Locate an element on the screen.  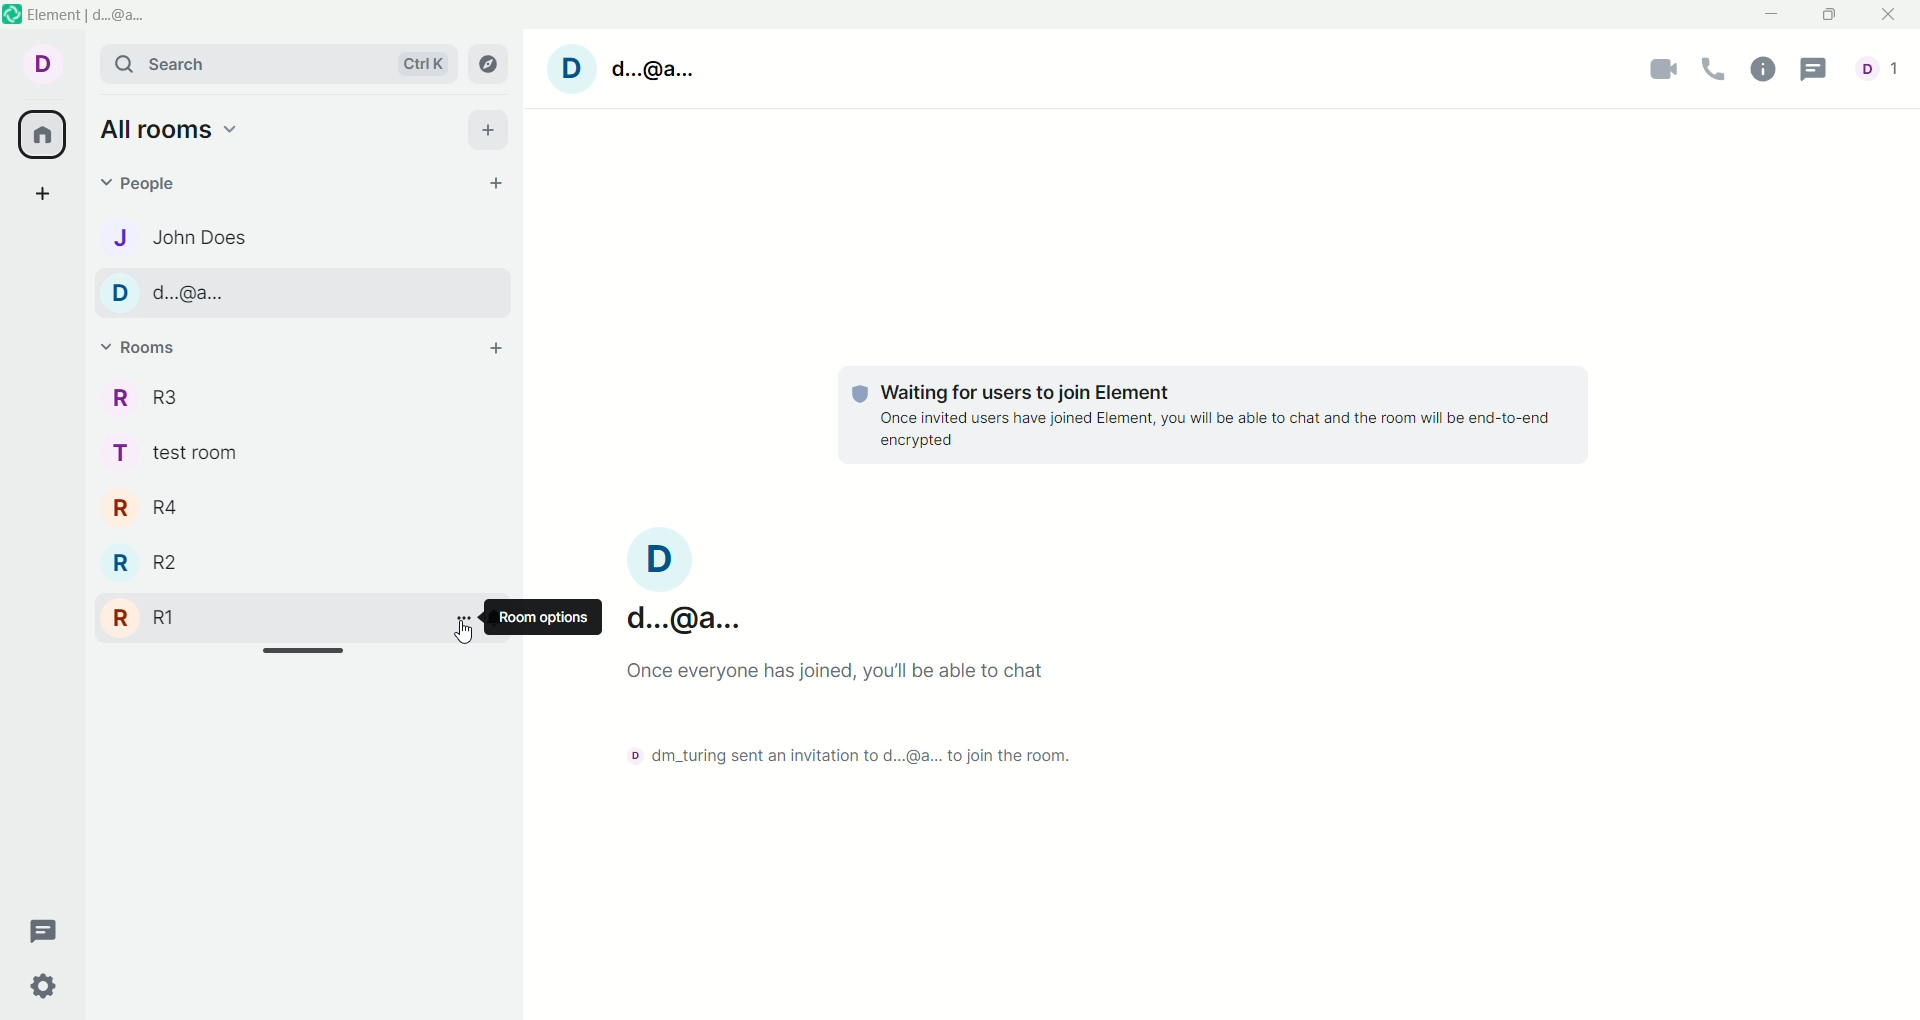
people is located at coordinates (147, 187).